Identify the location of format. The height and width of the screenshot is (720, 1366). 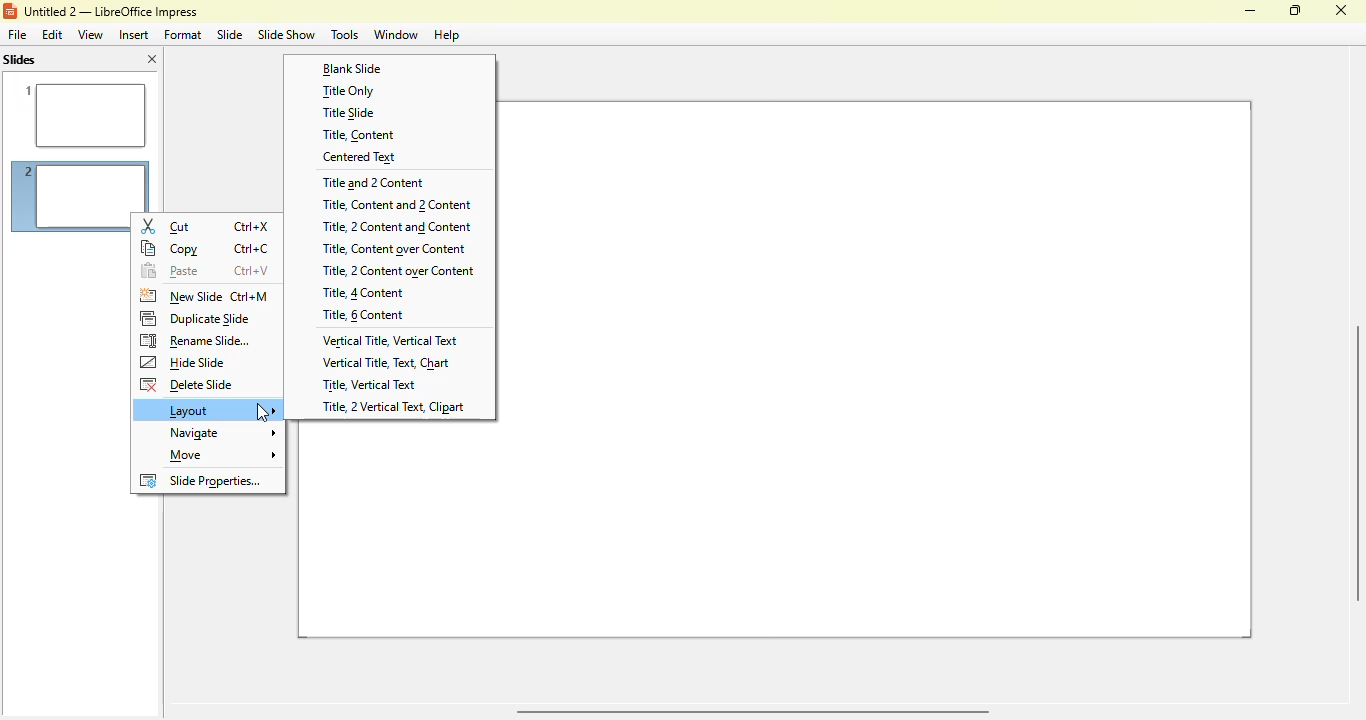
(183, 35).